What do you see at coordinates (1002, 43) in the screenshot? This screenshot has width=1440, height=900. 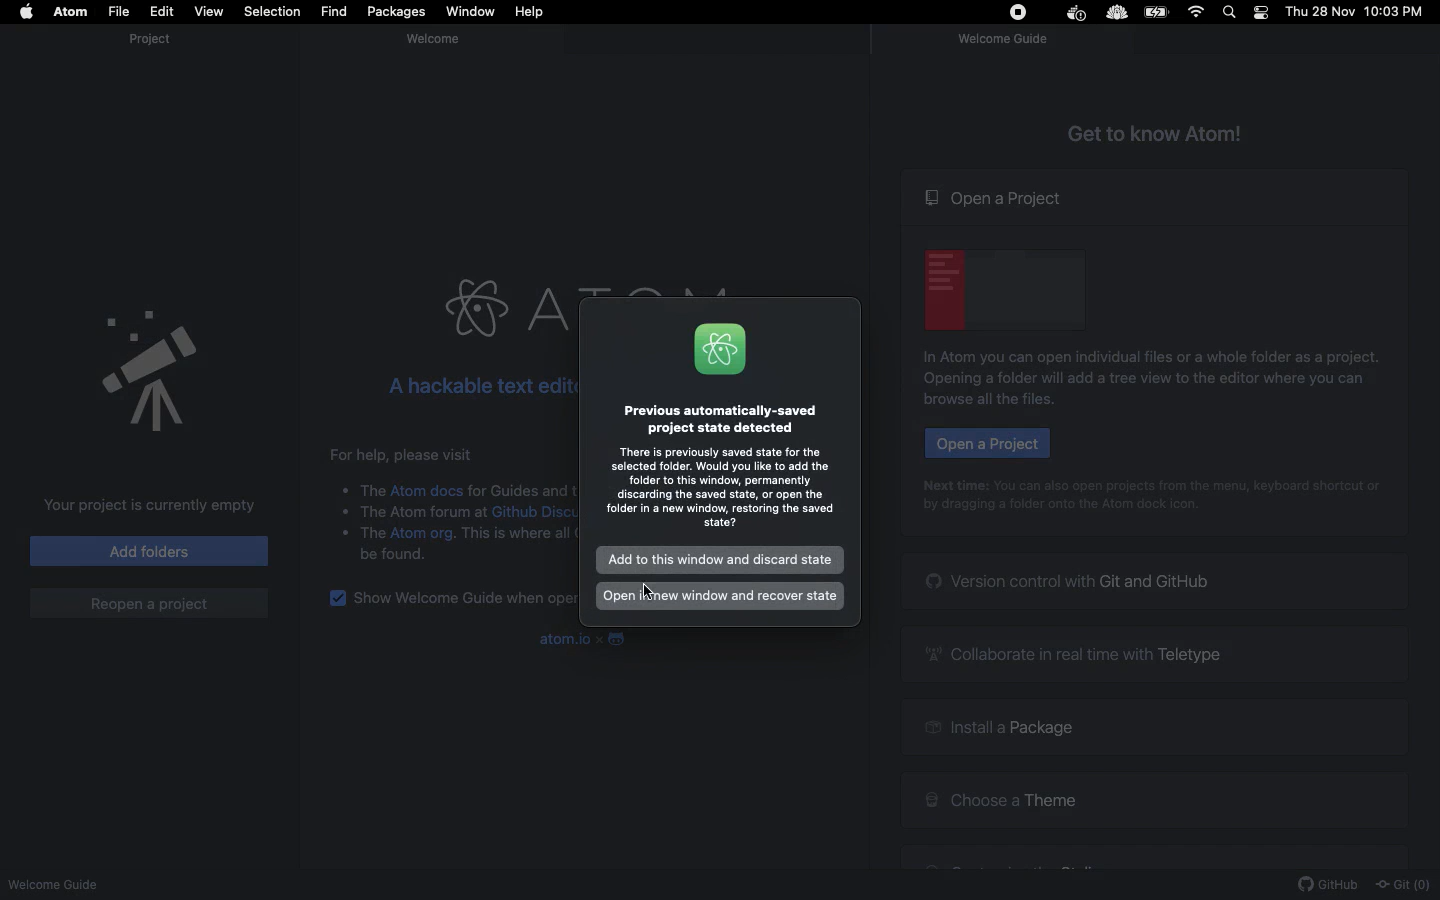 I see `Welcome Guide Tab` at bounding box center [1002, 43].